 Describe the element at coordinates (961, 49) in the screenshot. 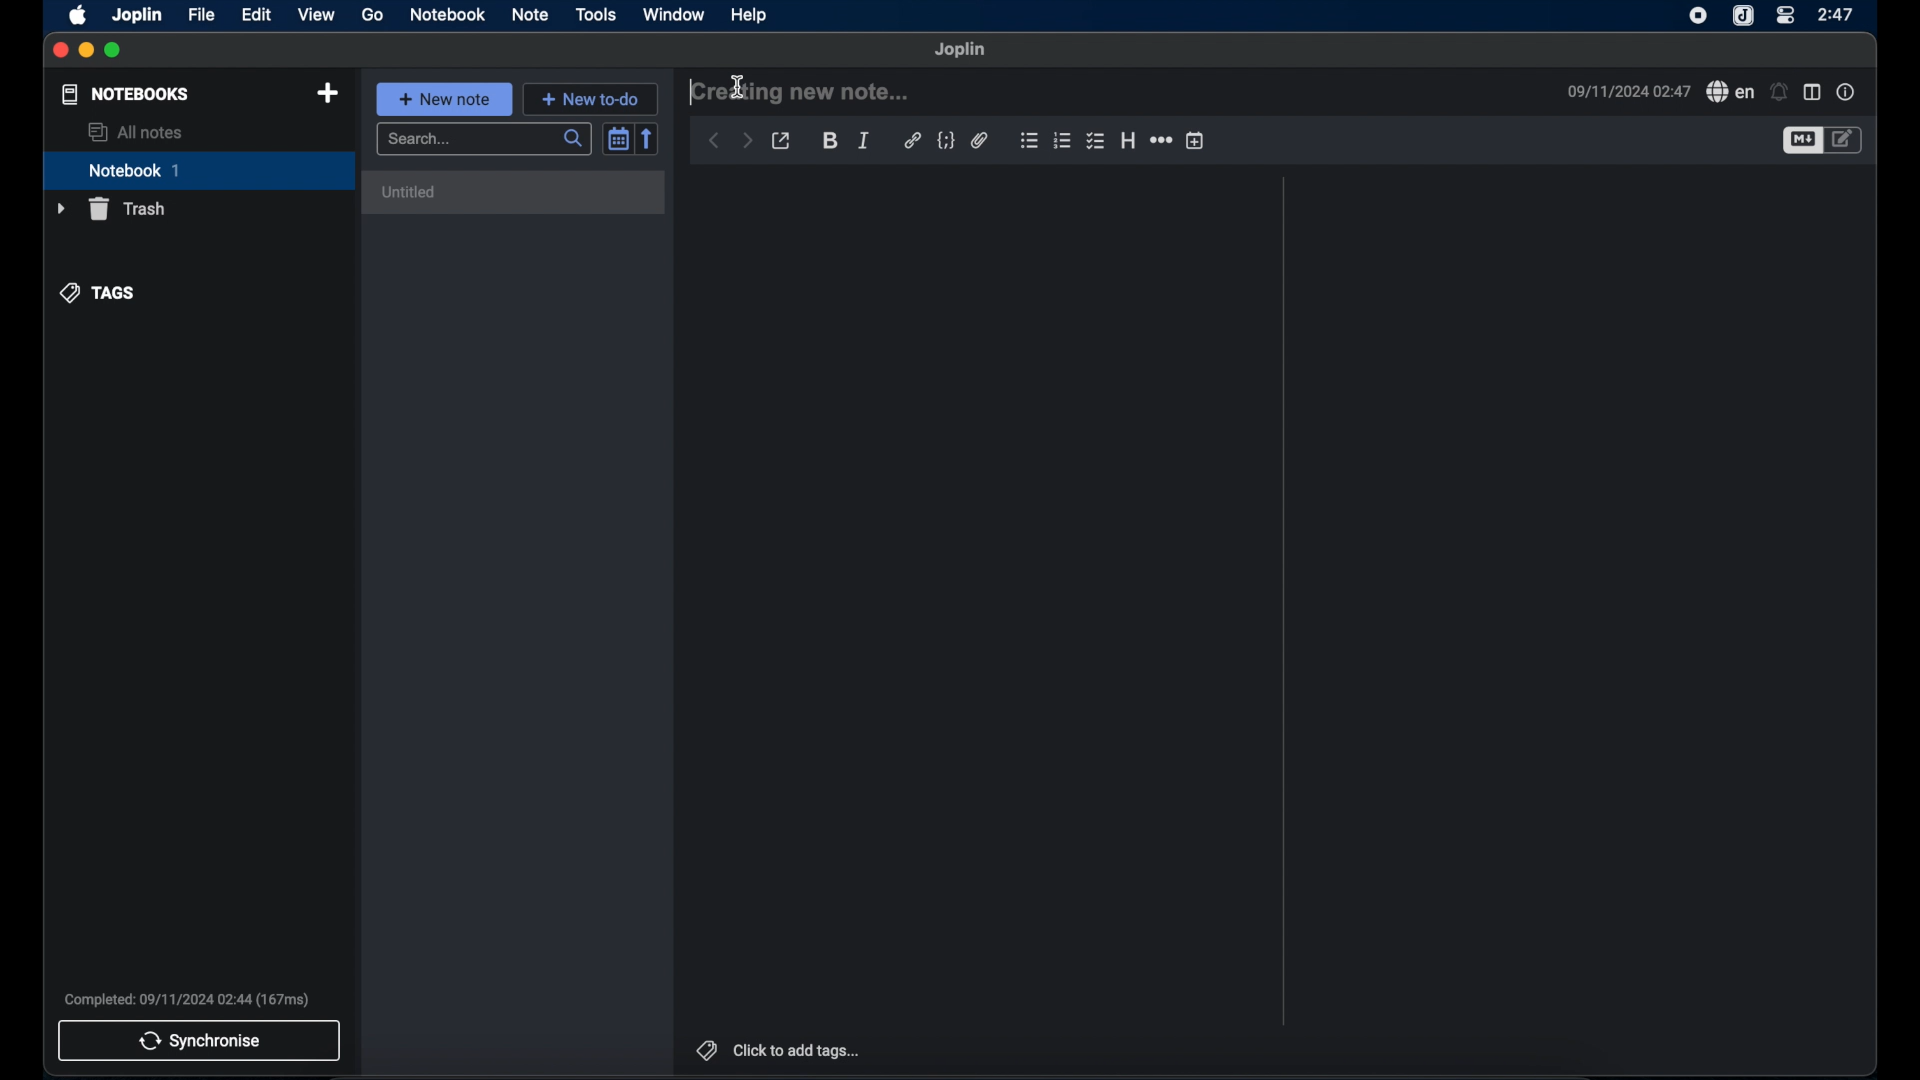

I see `joplin` at that location.